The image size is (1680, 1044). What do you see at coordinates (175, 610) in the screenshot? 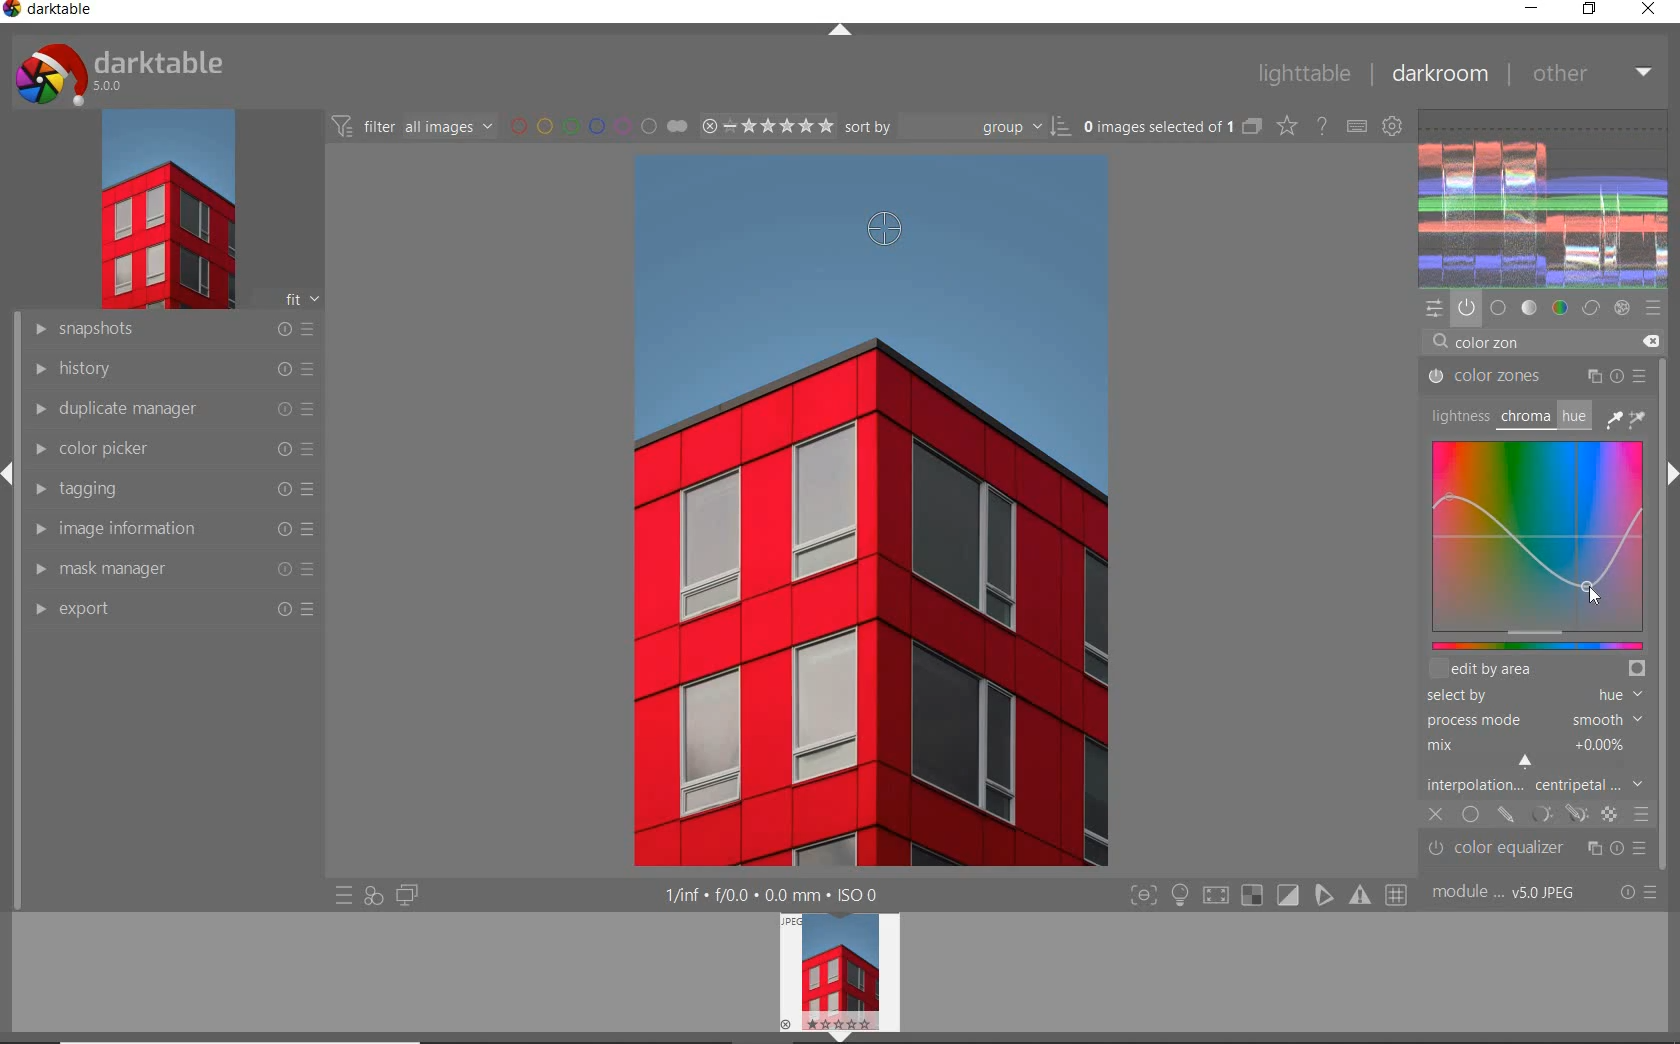
I see `export` at bounding box center [175, 610].